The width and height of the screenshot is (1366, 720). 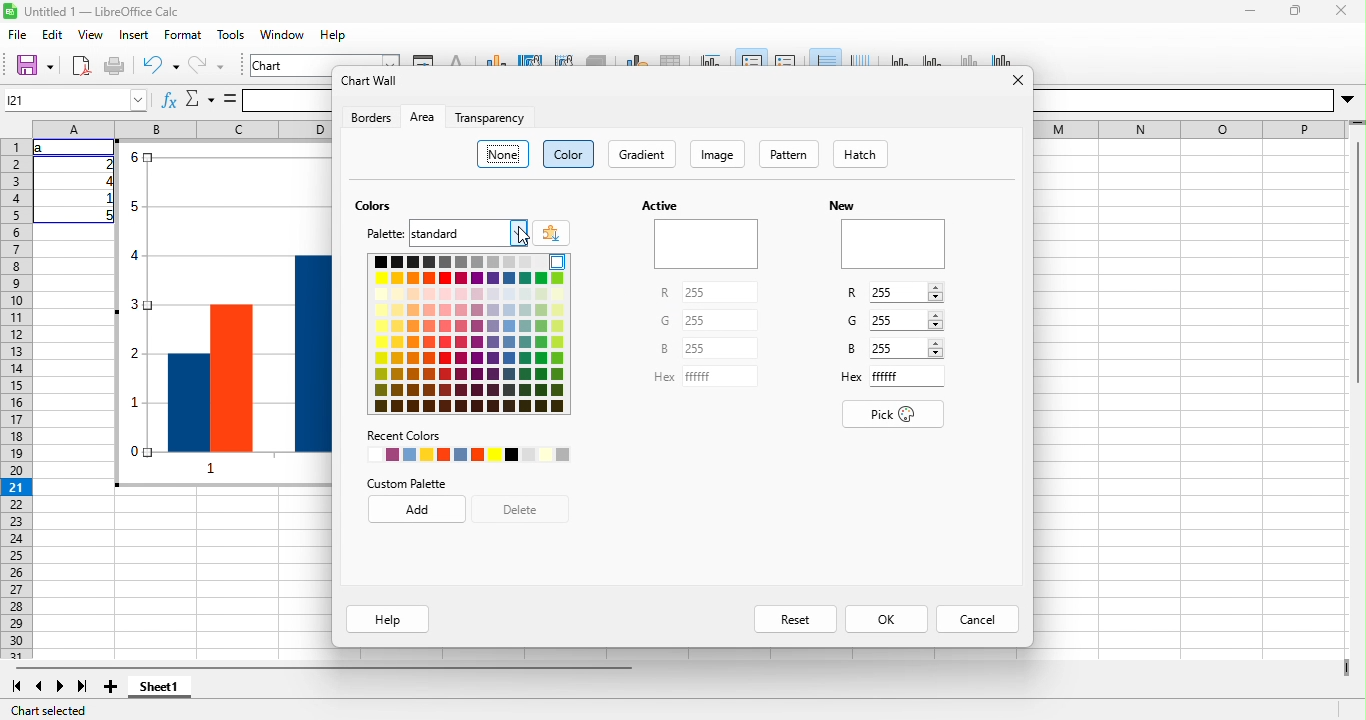 What do you see at coordinates (934, 58) in the screenshot?
I see `y axis` at bounding box center [934, 58].